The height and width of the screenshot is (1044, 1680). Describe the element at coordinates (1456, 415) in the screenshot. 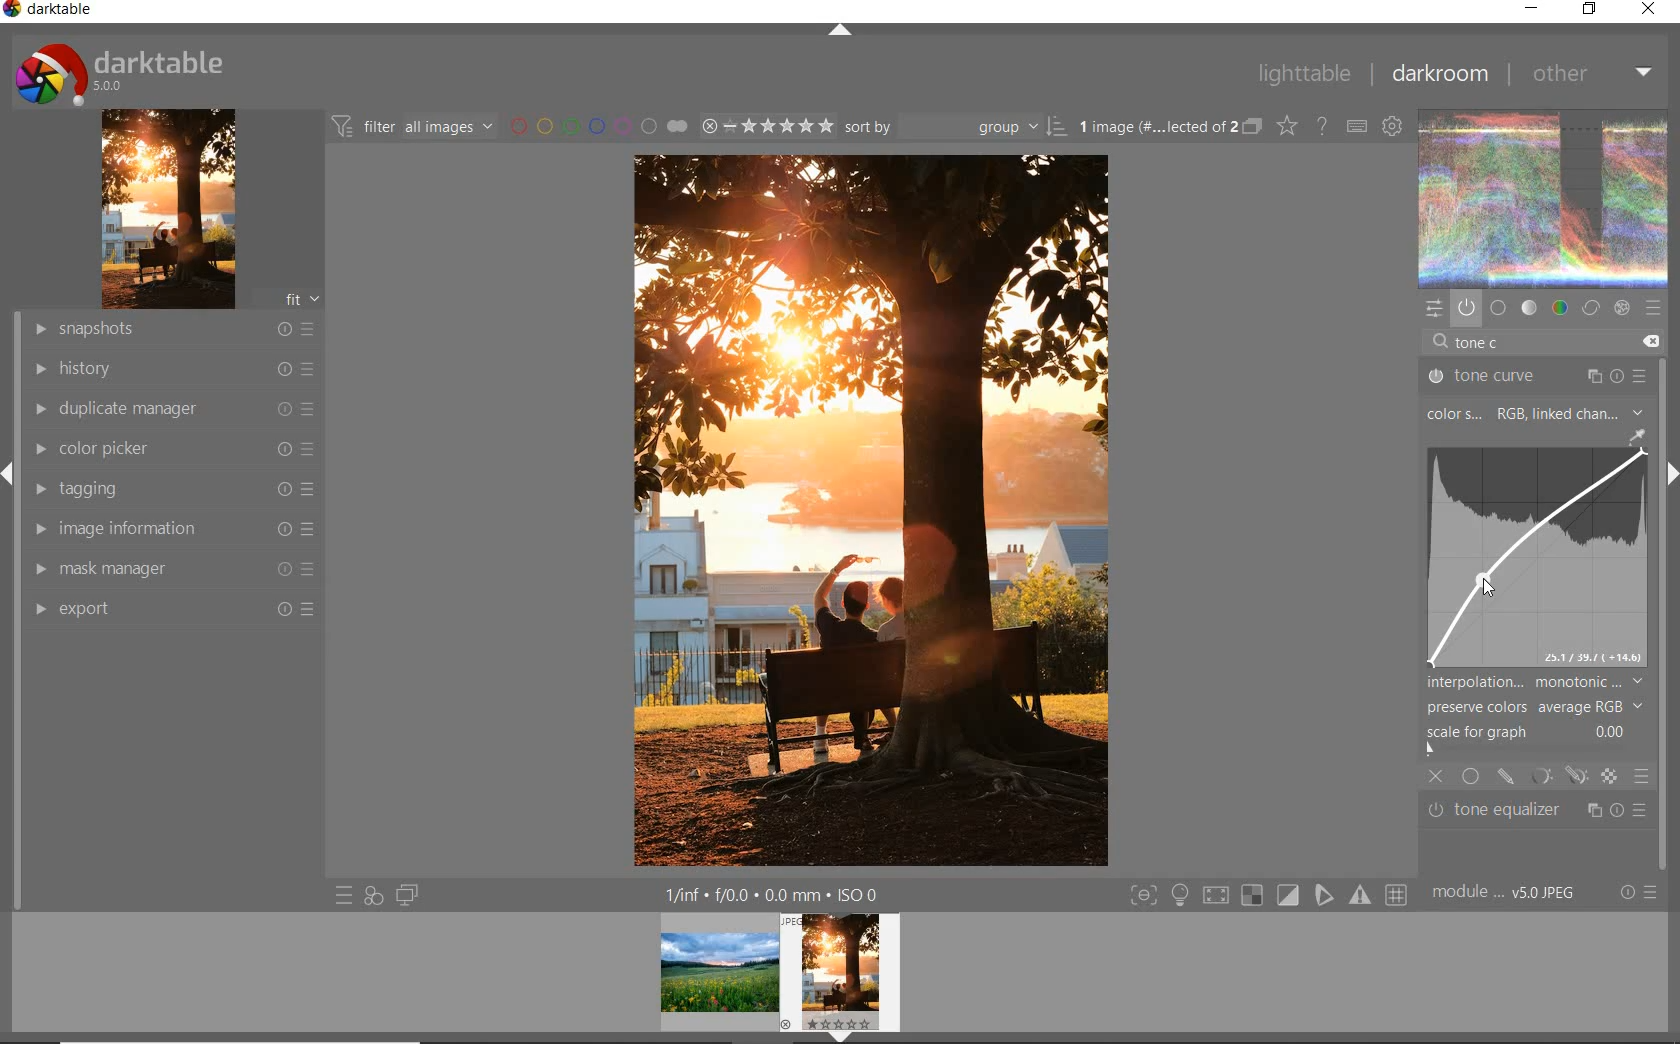

I see `COLOR SPACE` at that location.